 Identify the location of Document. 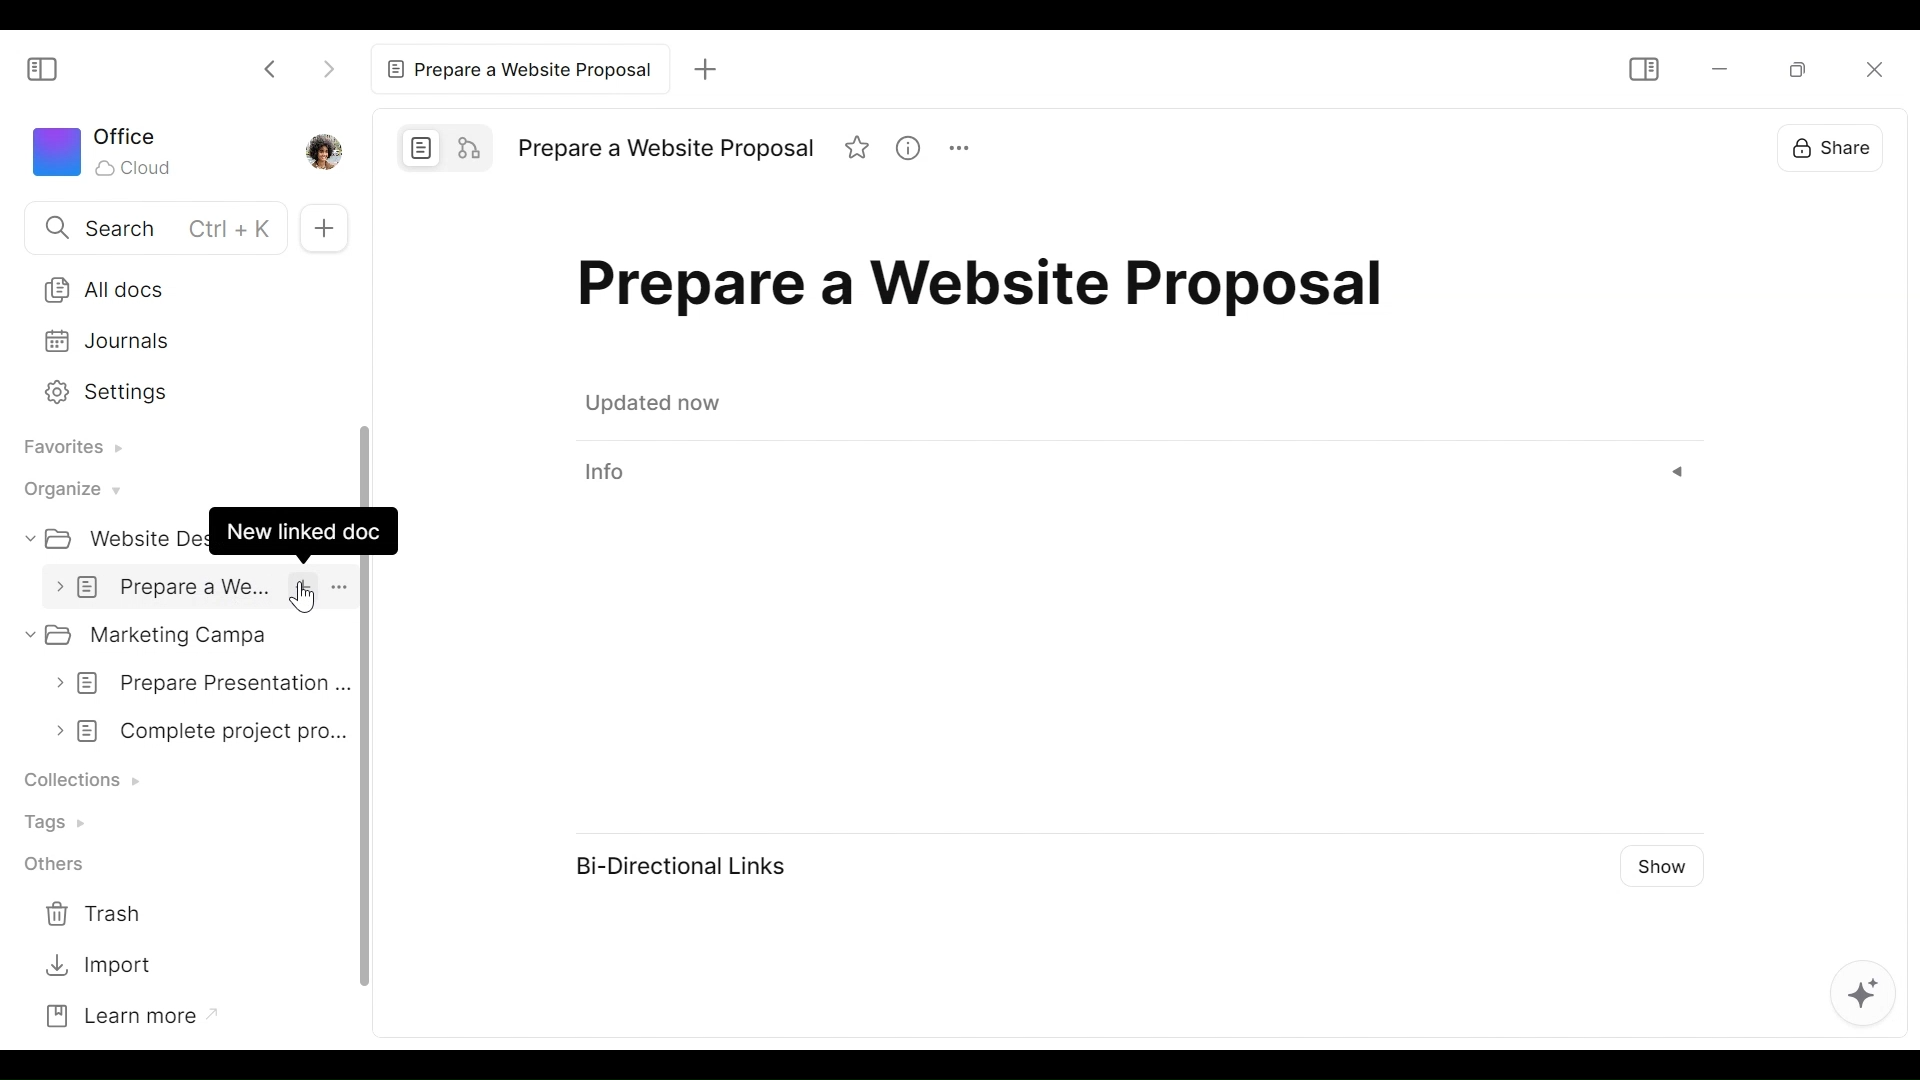
(194, 685).